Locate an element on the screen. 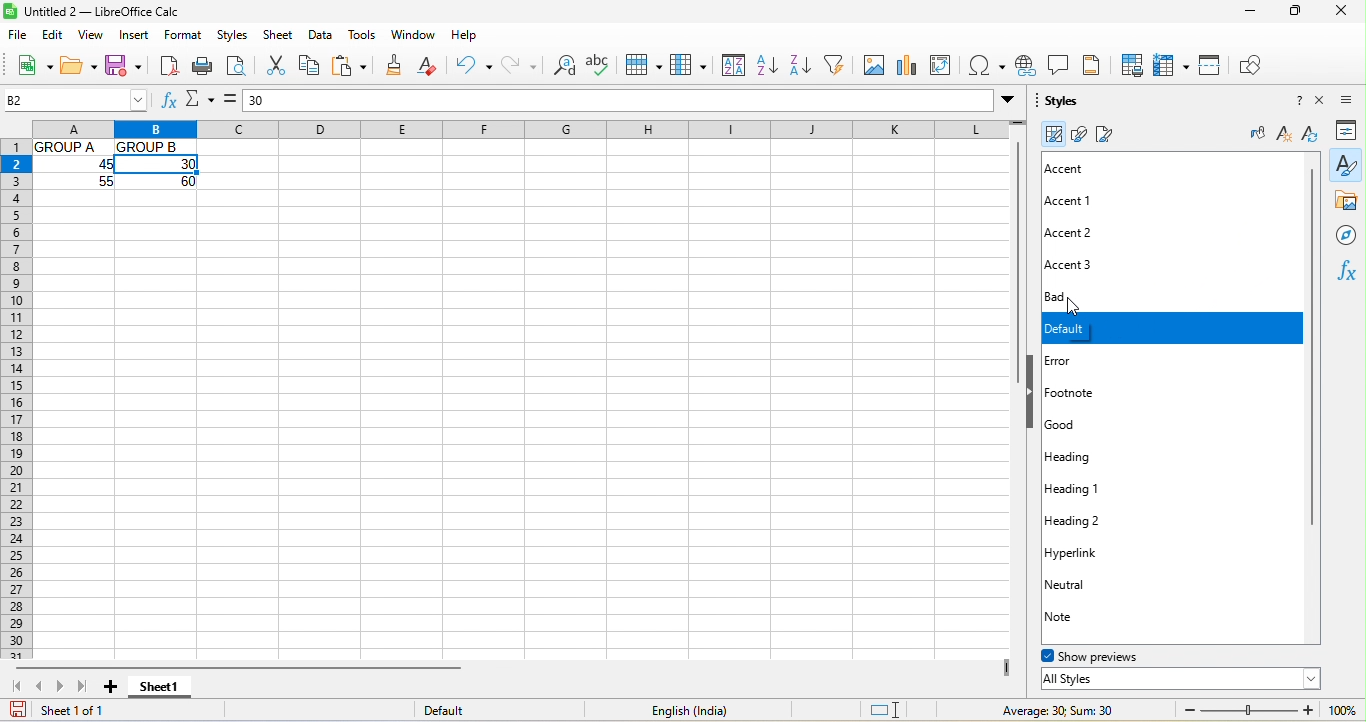 The image size is (1366, 722). style is located at coordinates (1346, 165).